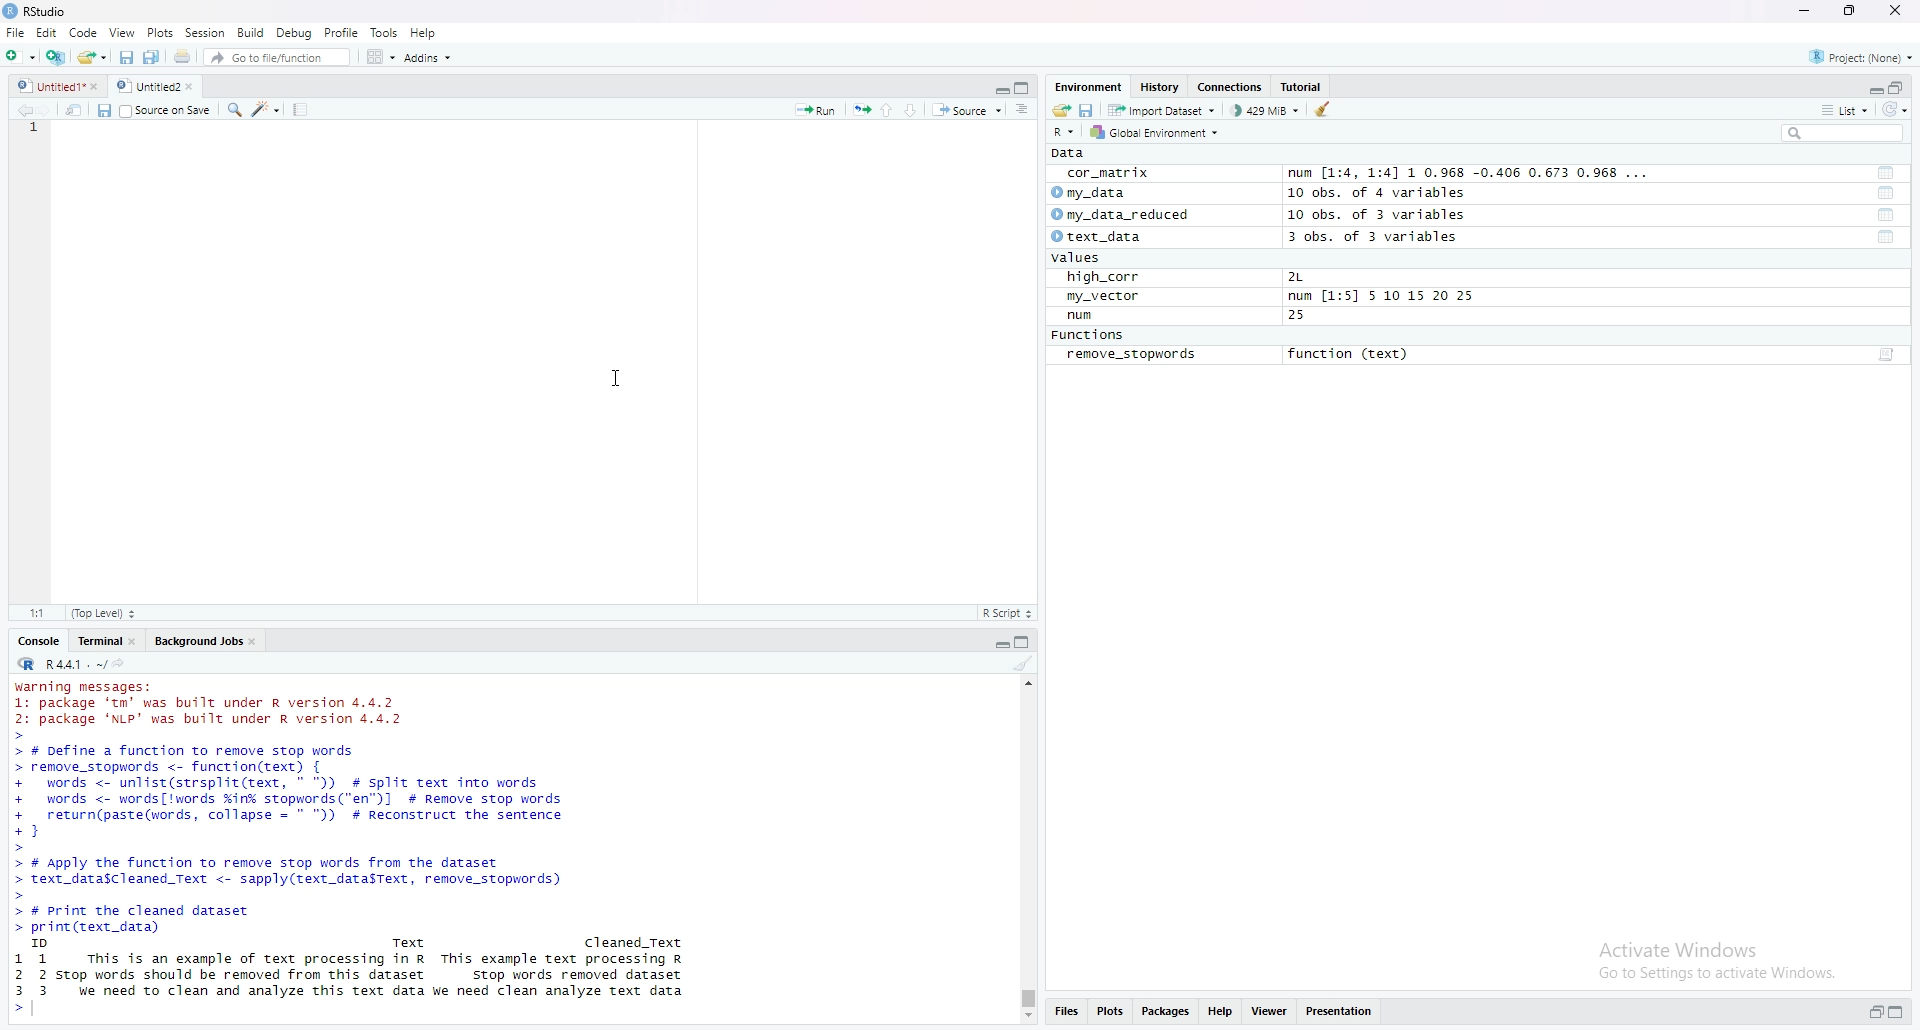  Describe the element at coordinates (885, 110) in the screenshot. I see `Previous section` at that location.